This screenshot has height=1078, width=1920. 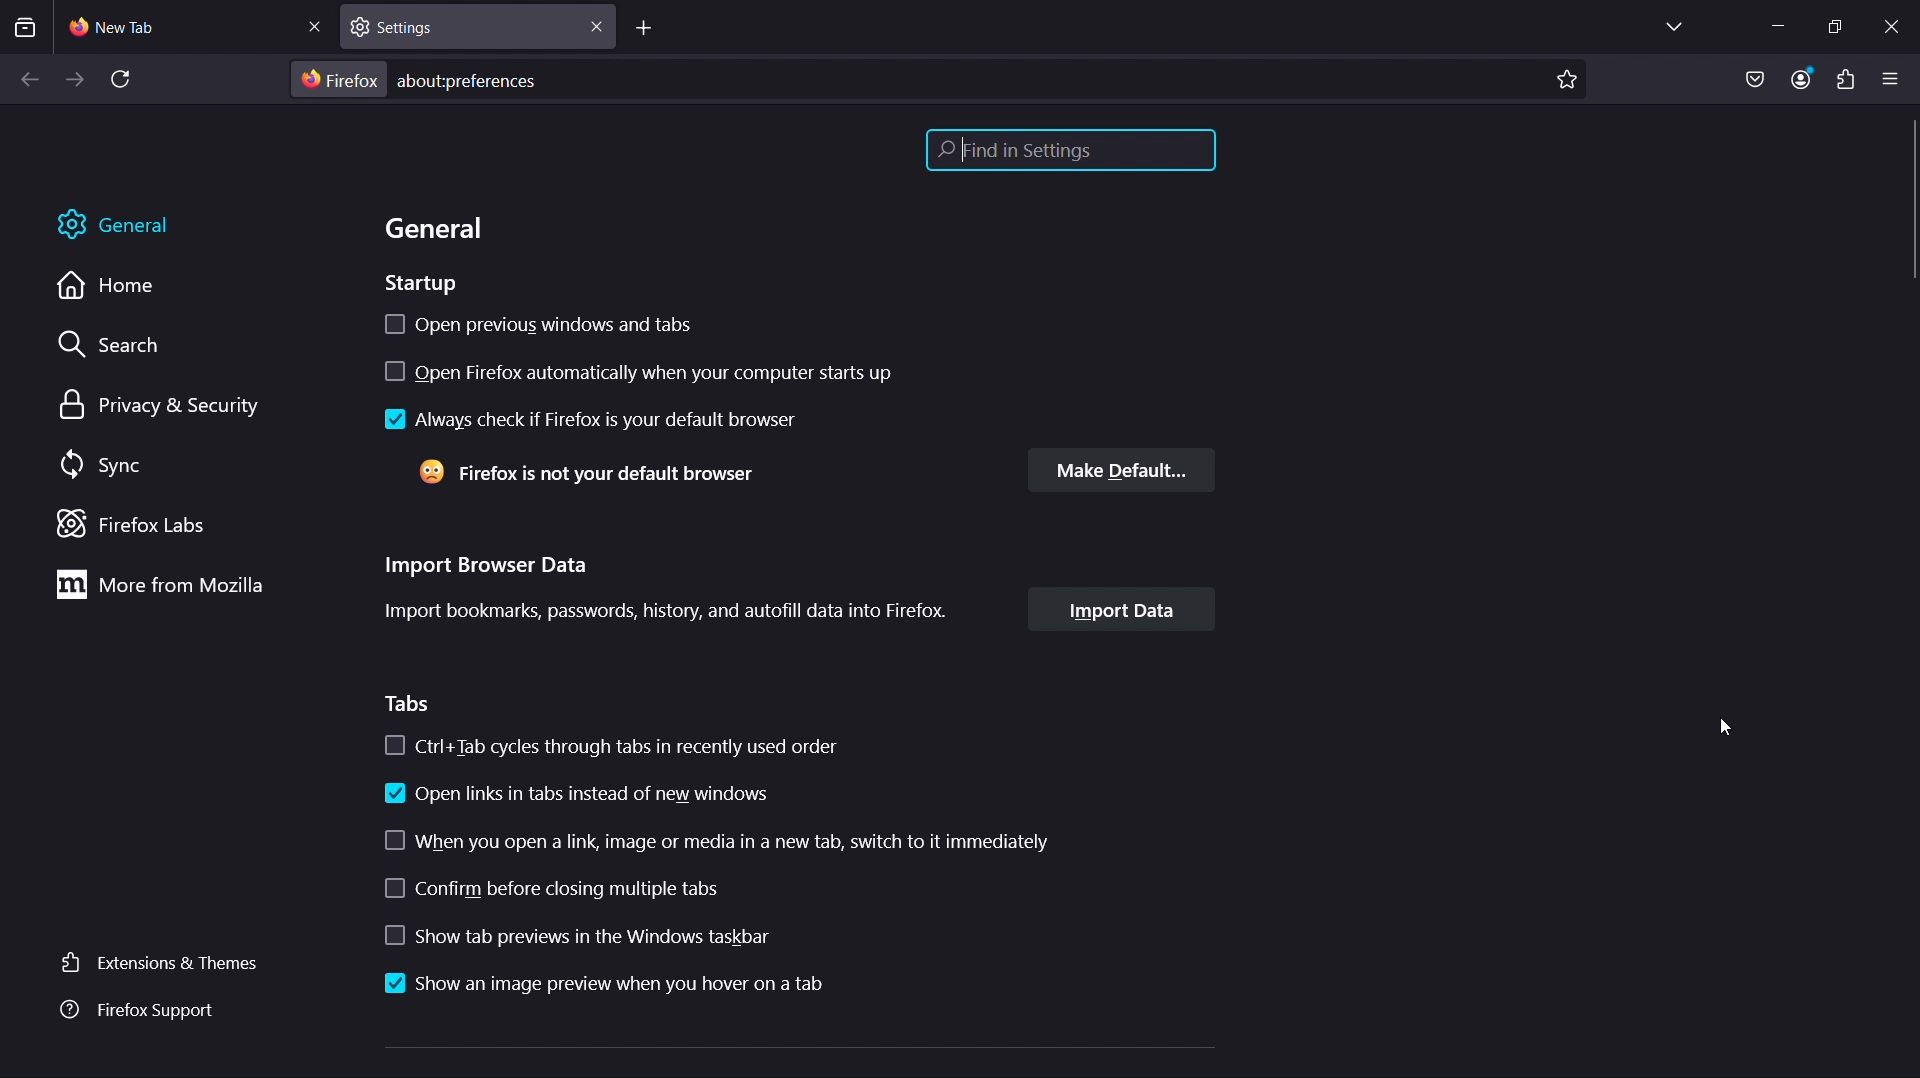 What do you see at coordinates (594, 424) in the screenshot?
I see `Always check if Firefox is your default browser` at bounding box center [594, 424].